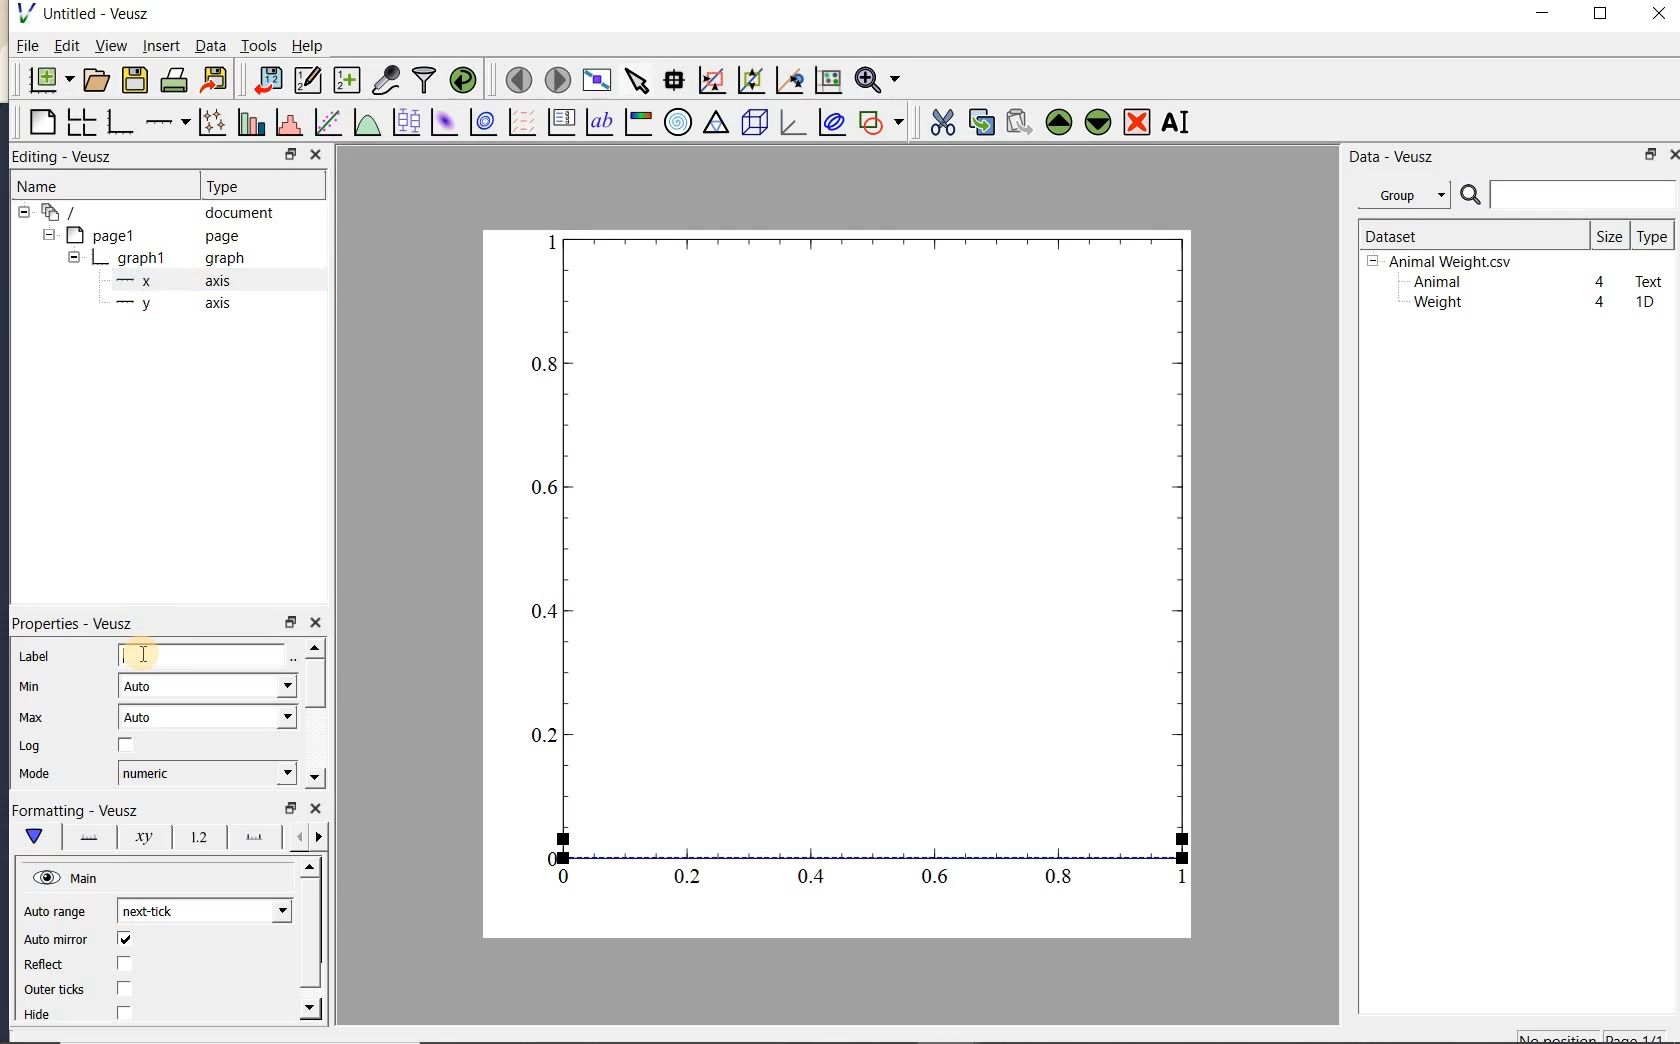  I want to click on Auto, so click(207, 686).